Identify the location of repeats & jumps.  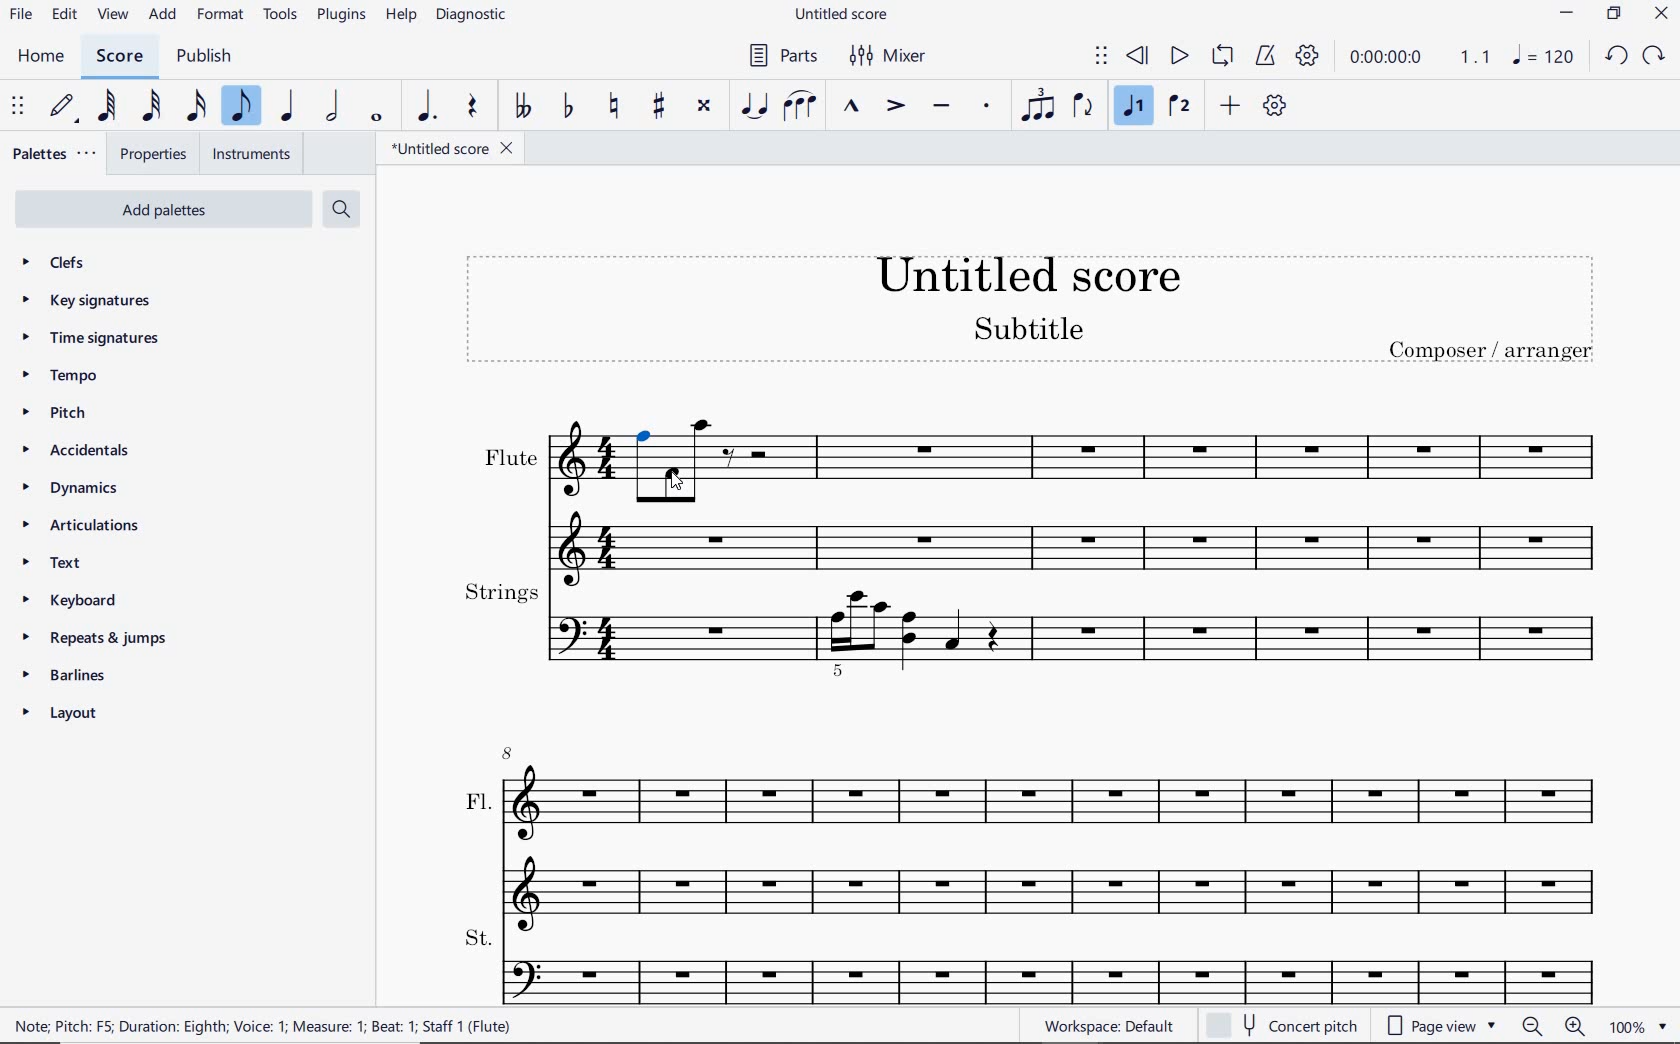
(91, 638).